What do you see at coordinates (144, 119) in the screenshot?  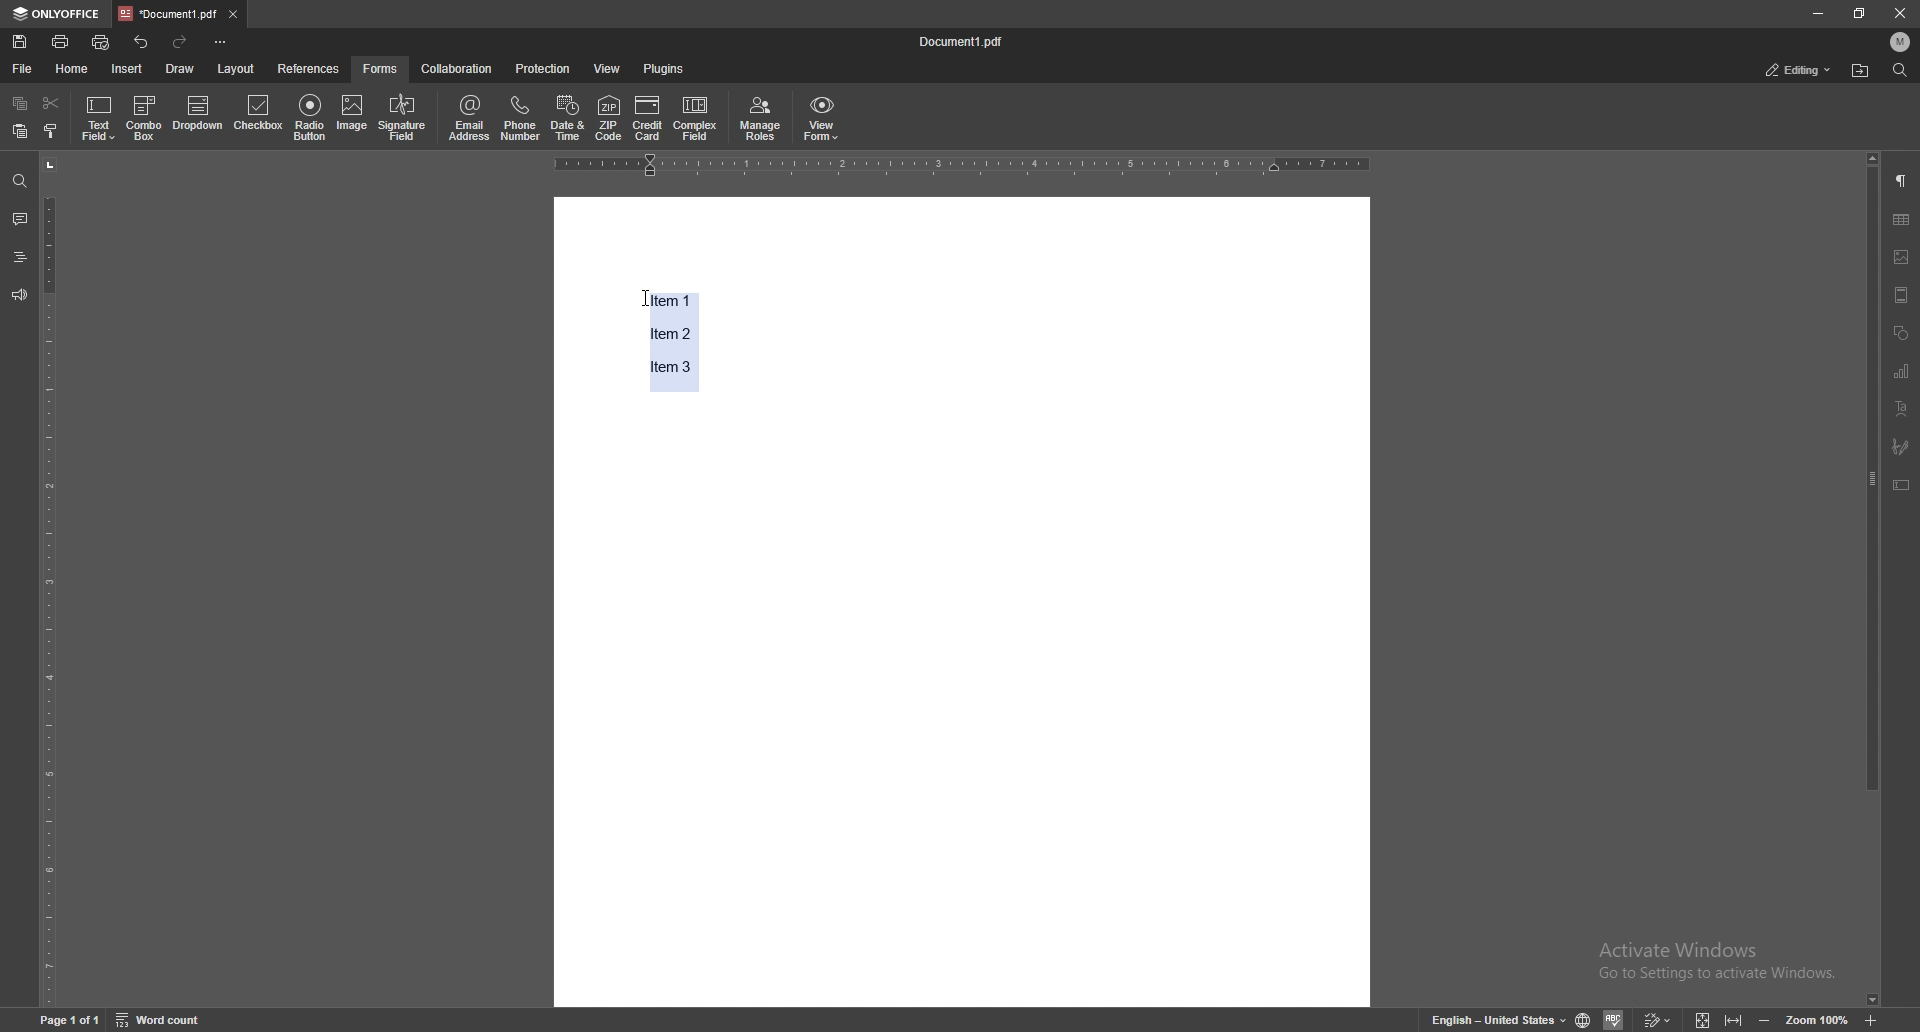 I see `combo box` at bounding box center [144, 119].